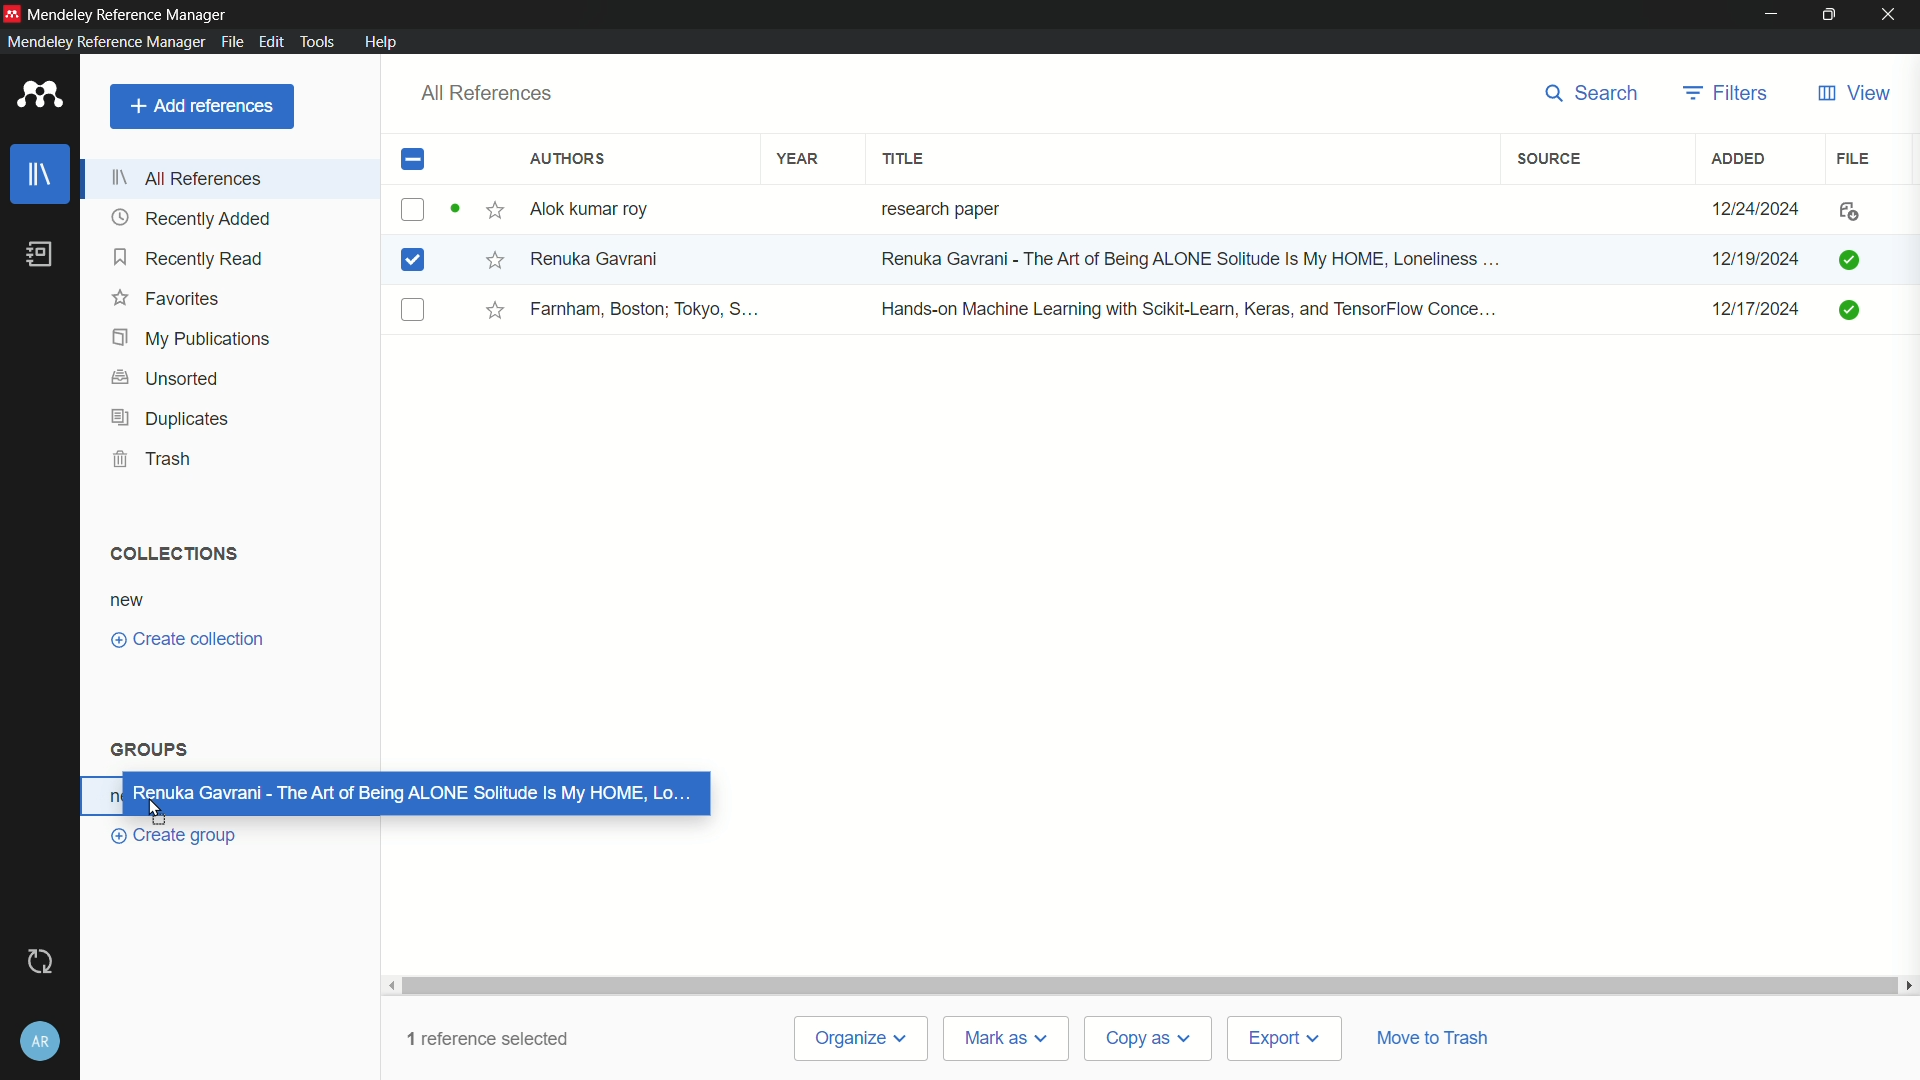 Image resolution: width=1920 pixels, height=1080 pixels. What do you see at coordinates (383, 42) in the screenshot?
I see `help menu` at bounding box center [383, 42].